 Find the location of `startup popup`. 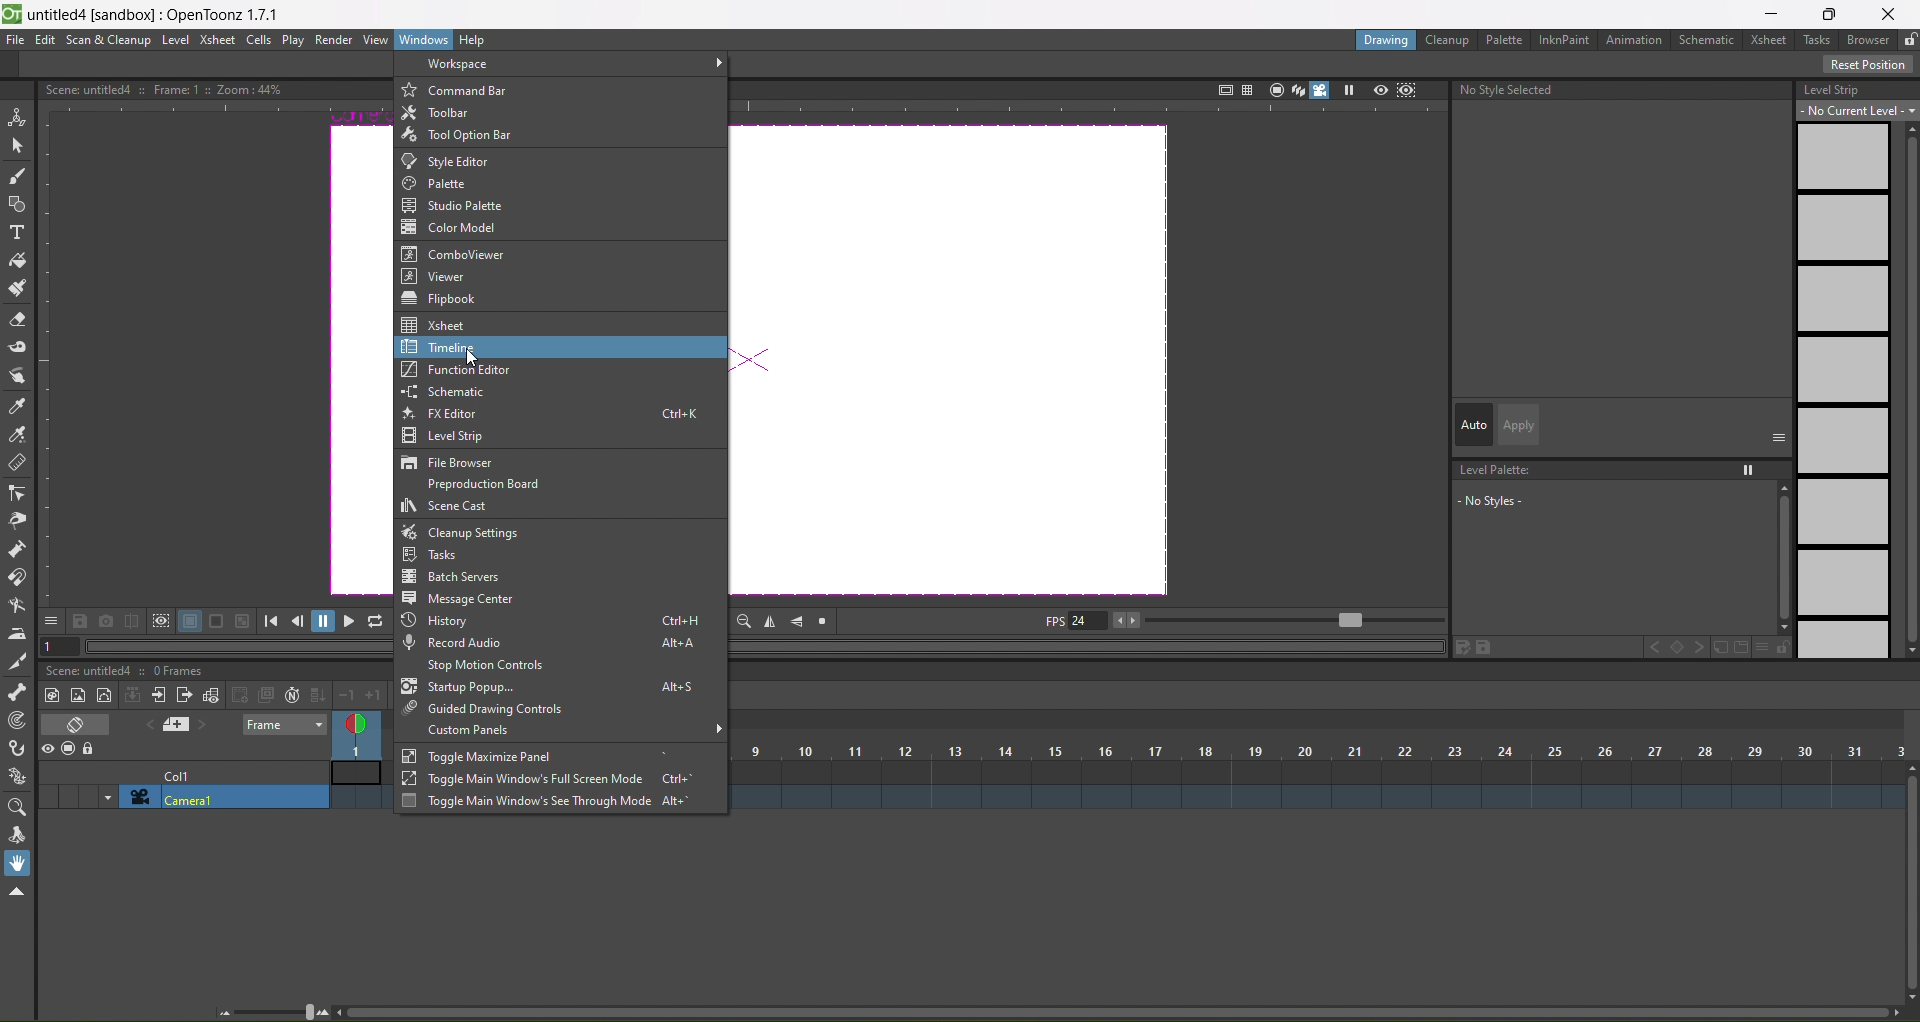

startup popup is located at coordinates (561, 688).